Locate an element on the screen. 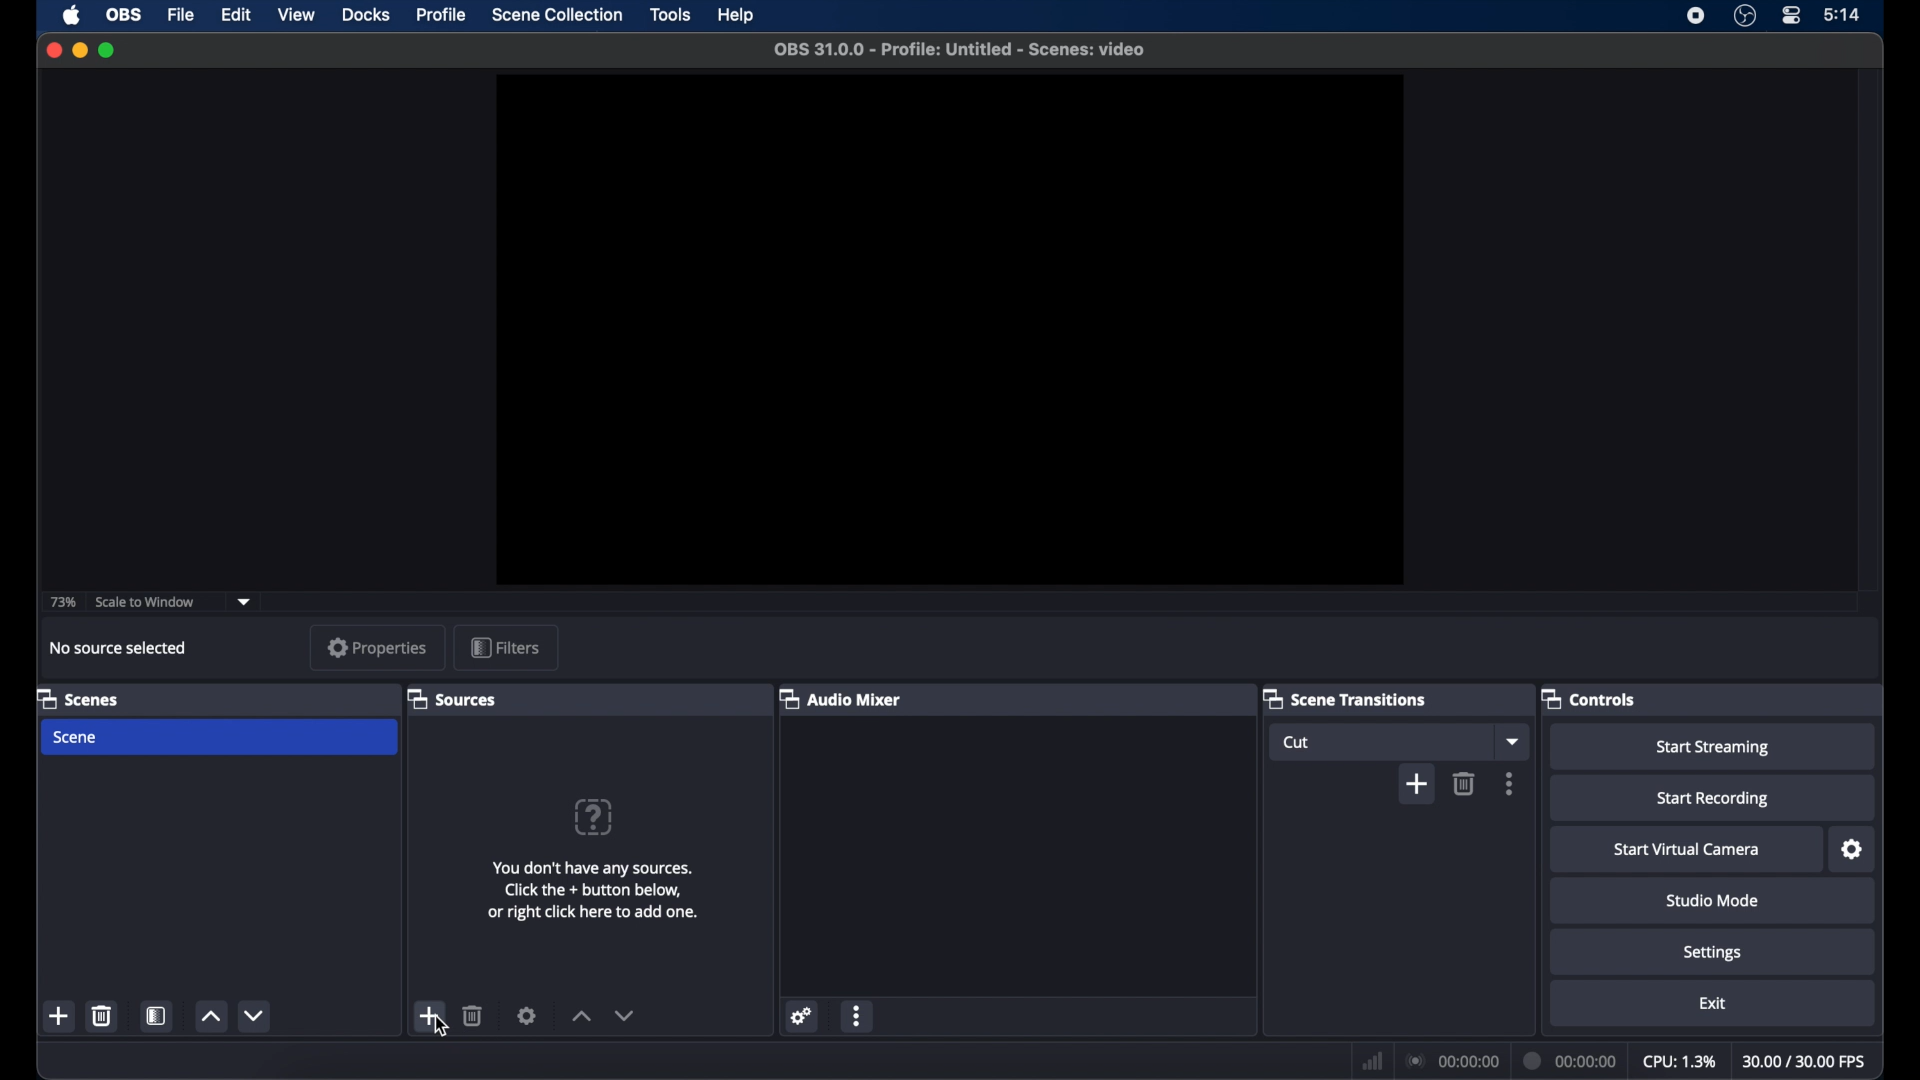 The height and width of the screenshot is (1080, 1920). controls is located at coordinates (1589, 698).